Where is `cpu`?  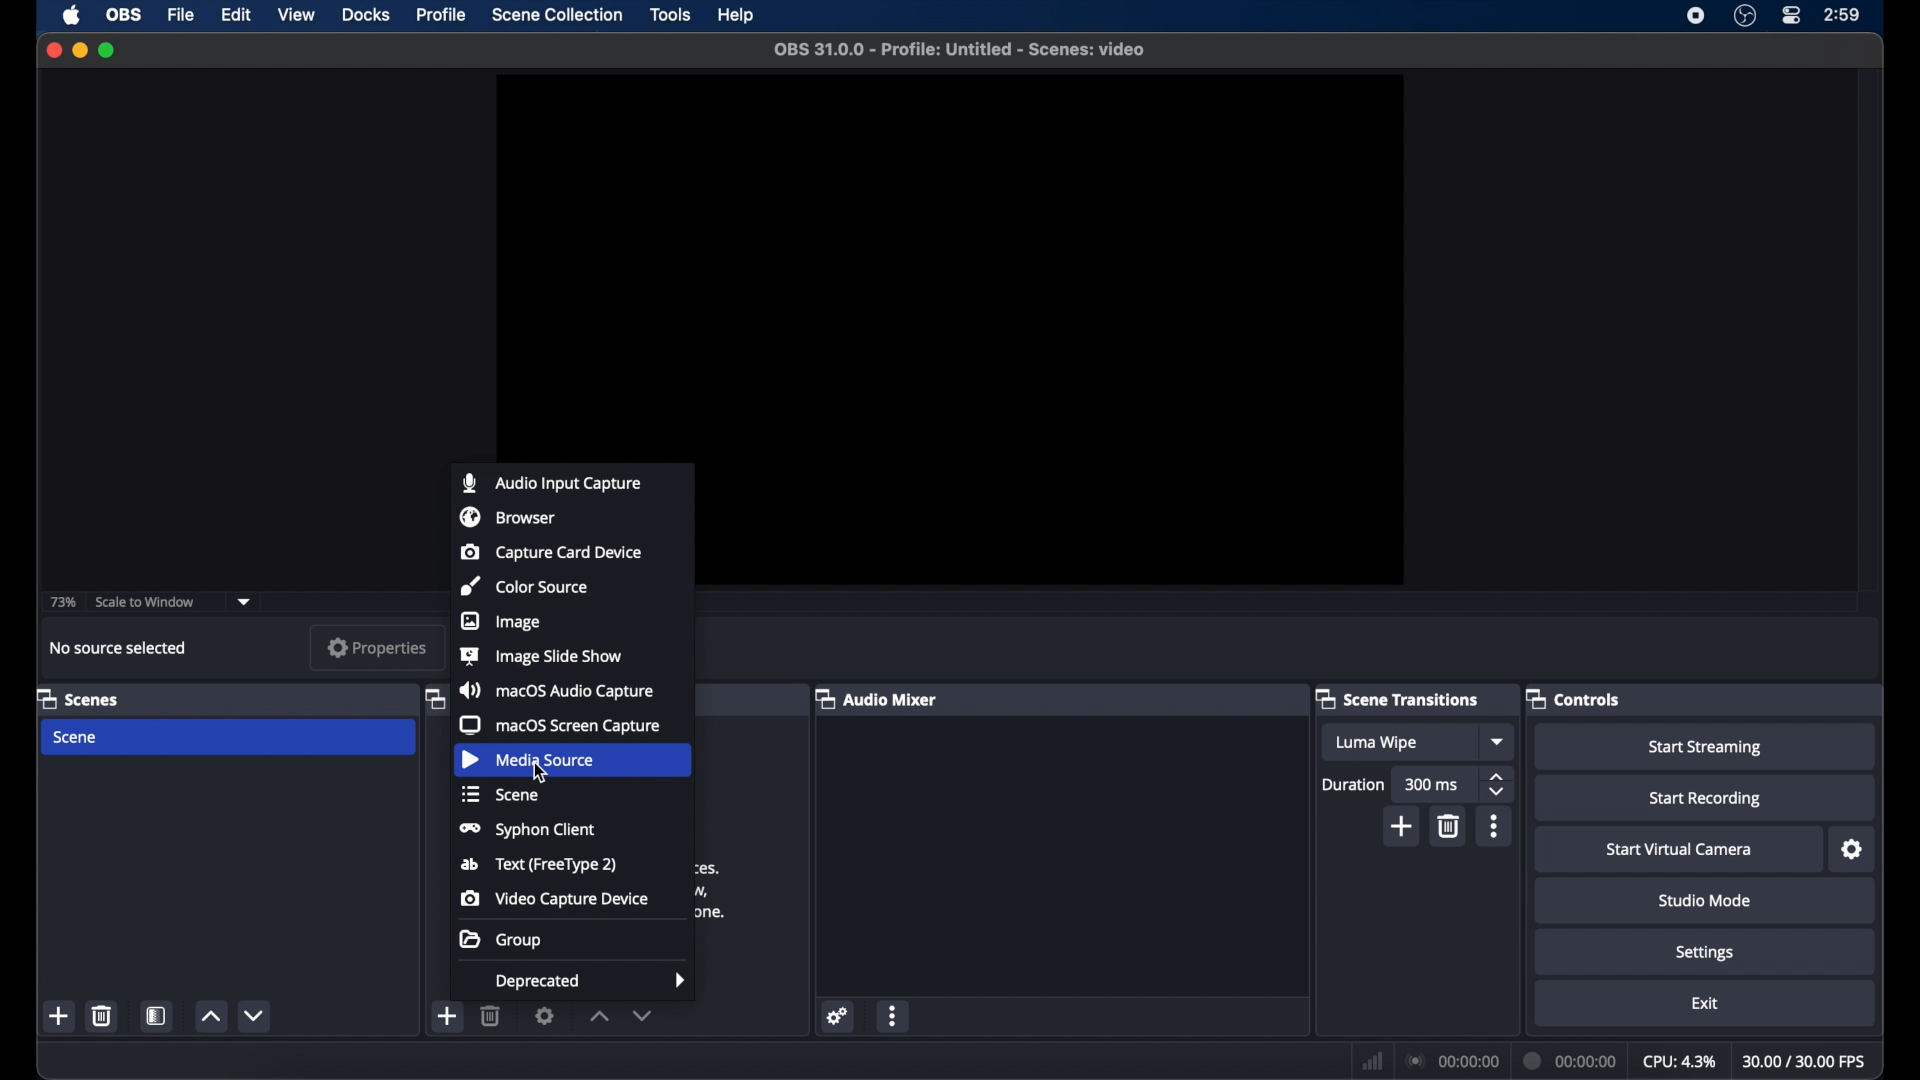
cpu is located at coordinates (1680, 1062).